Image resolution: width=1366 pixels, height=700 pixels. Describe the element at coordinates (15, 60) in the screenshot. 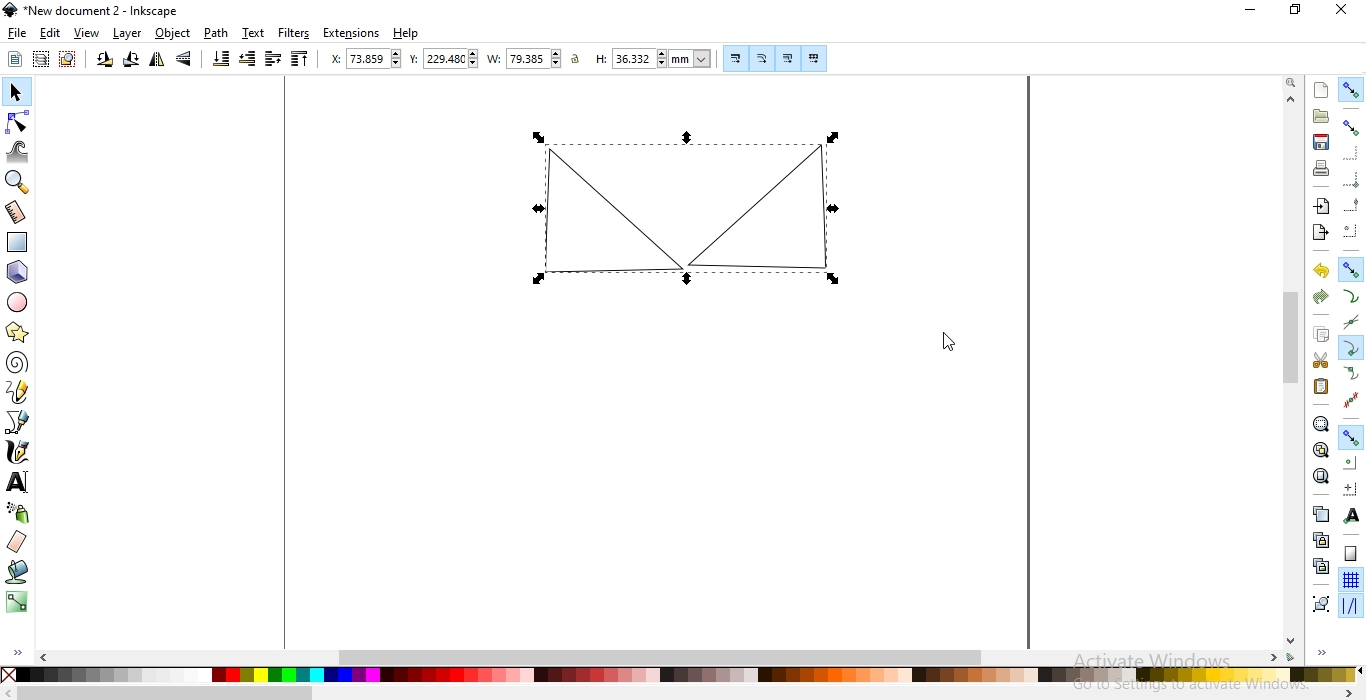

I see `select all objects or nodes` at that location.